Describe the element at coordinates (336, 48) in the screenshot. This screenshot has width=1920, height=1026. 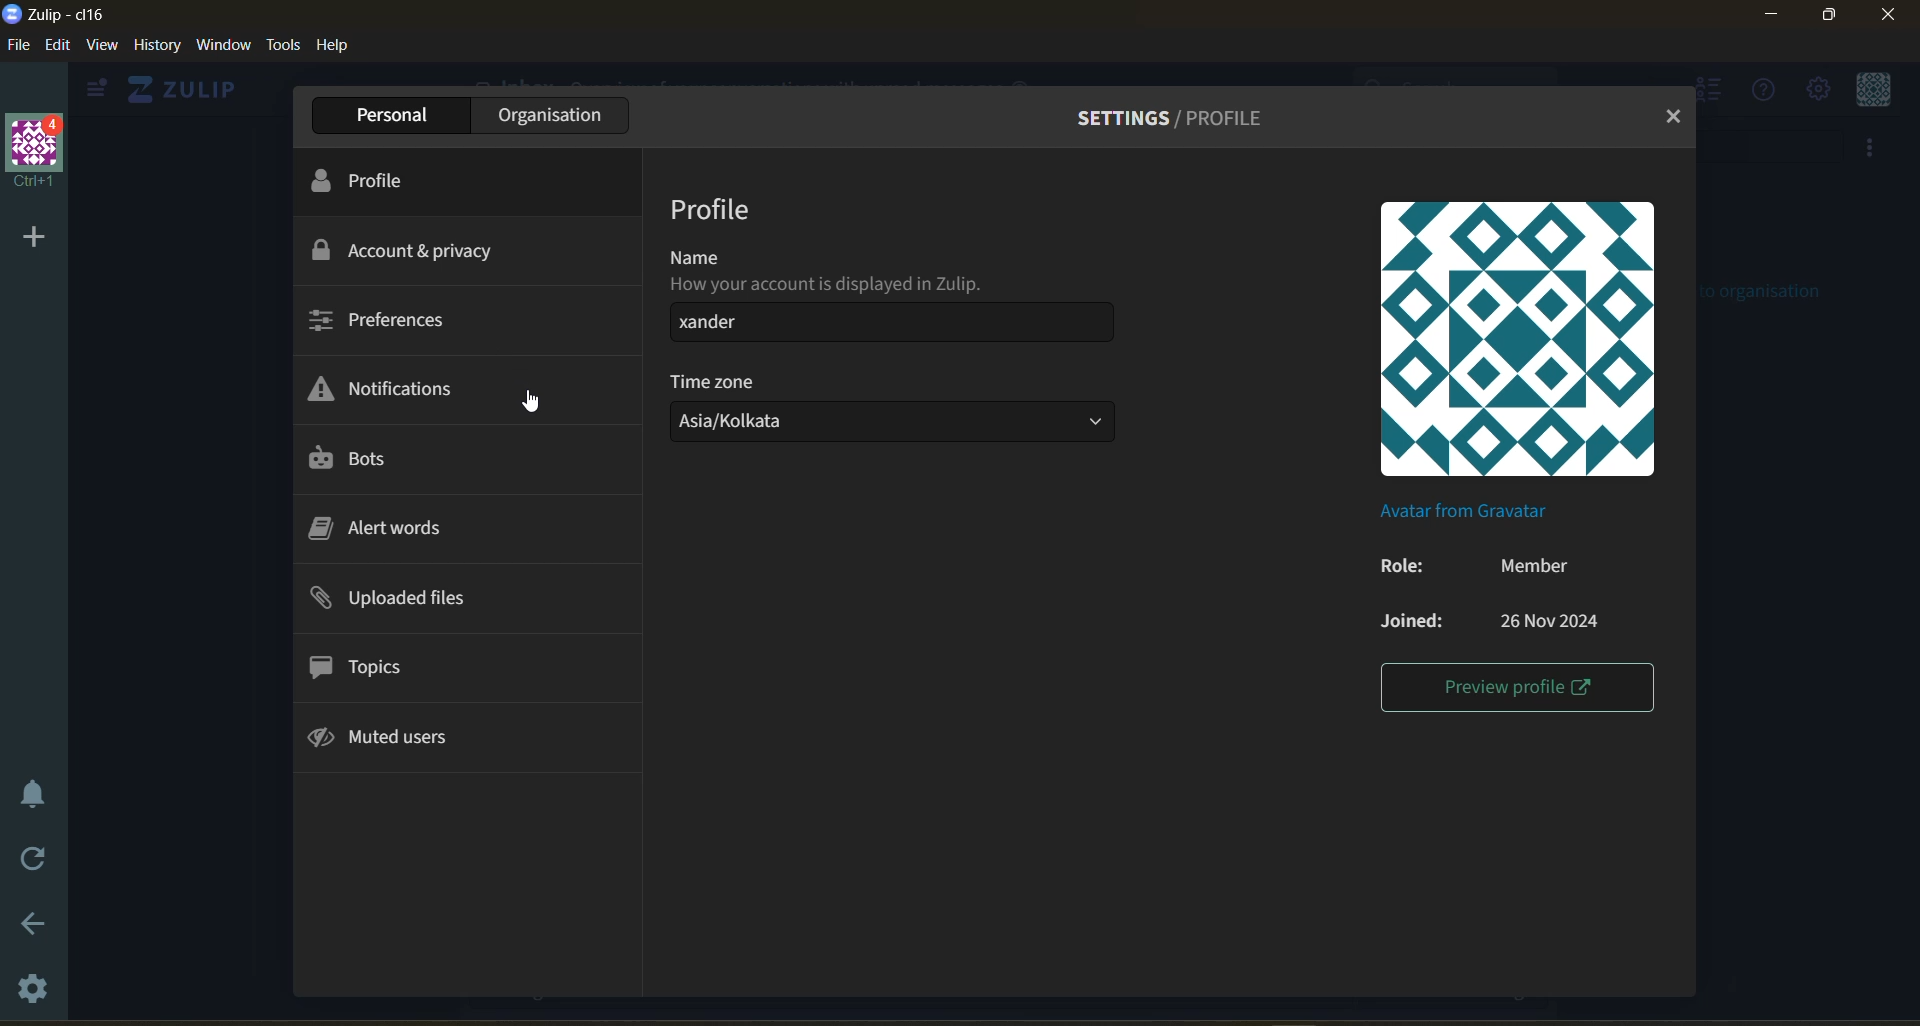
I see `help` at that location.